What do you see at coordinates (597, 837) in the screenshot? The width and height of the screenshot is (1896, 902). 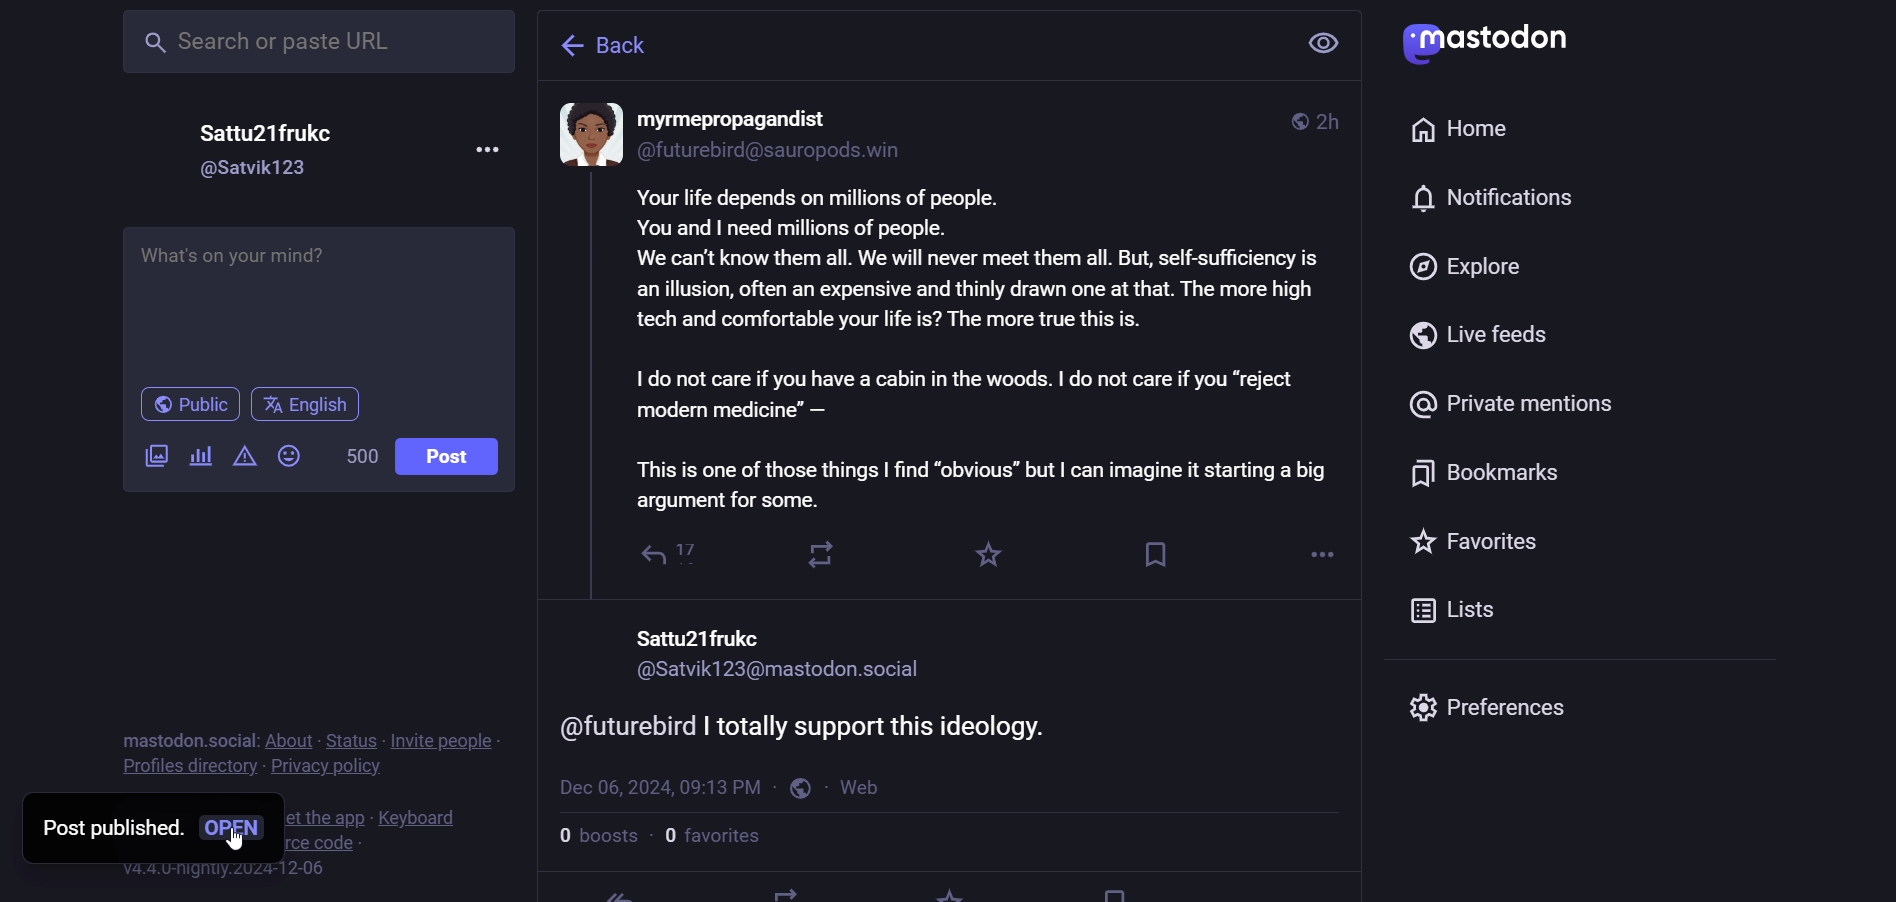 I see `boosts` at bounding box center [597, 837].